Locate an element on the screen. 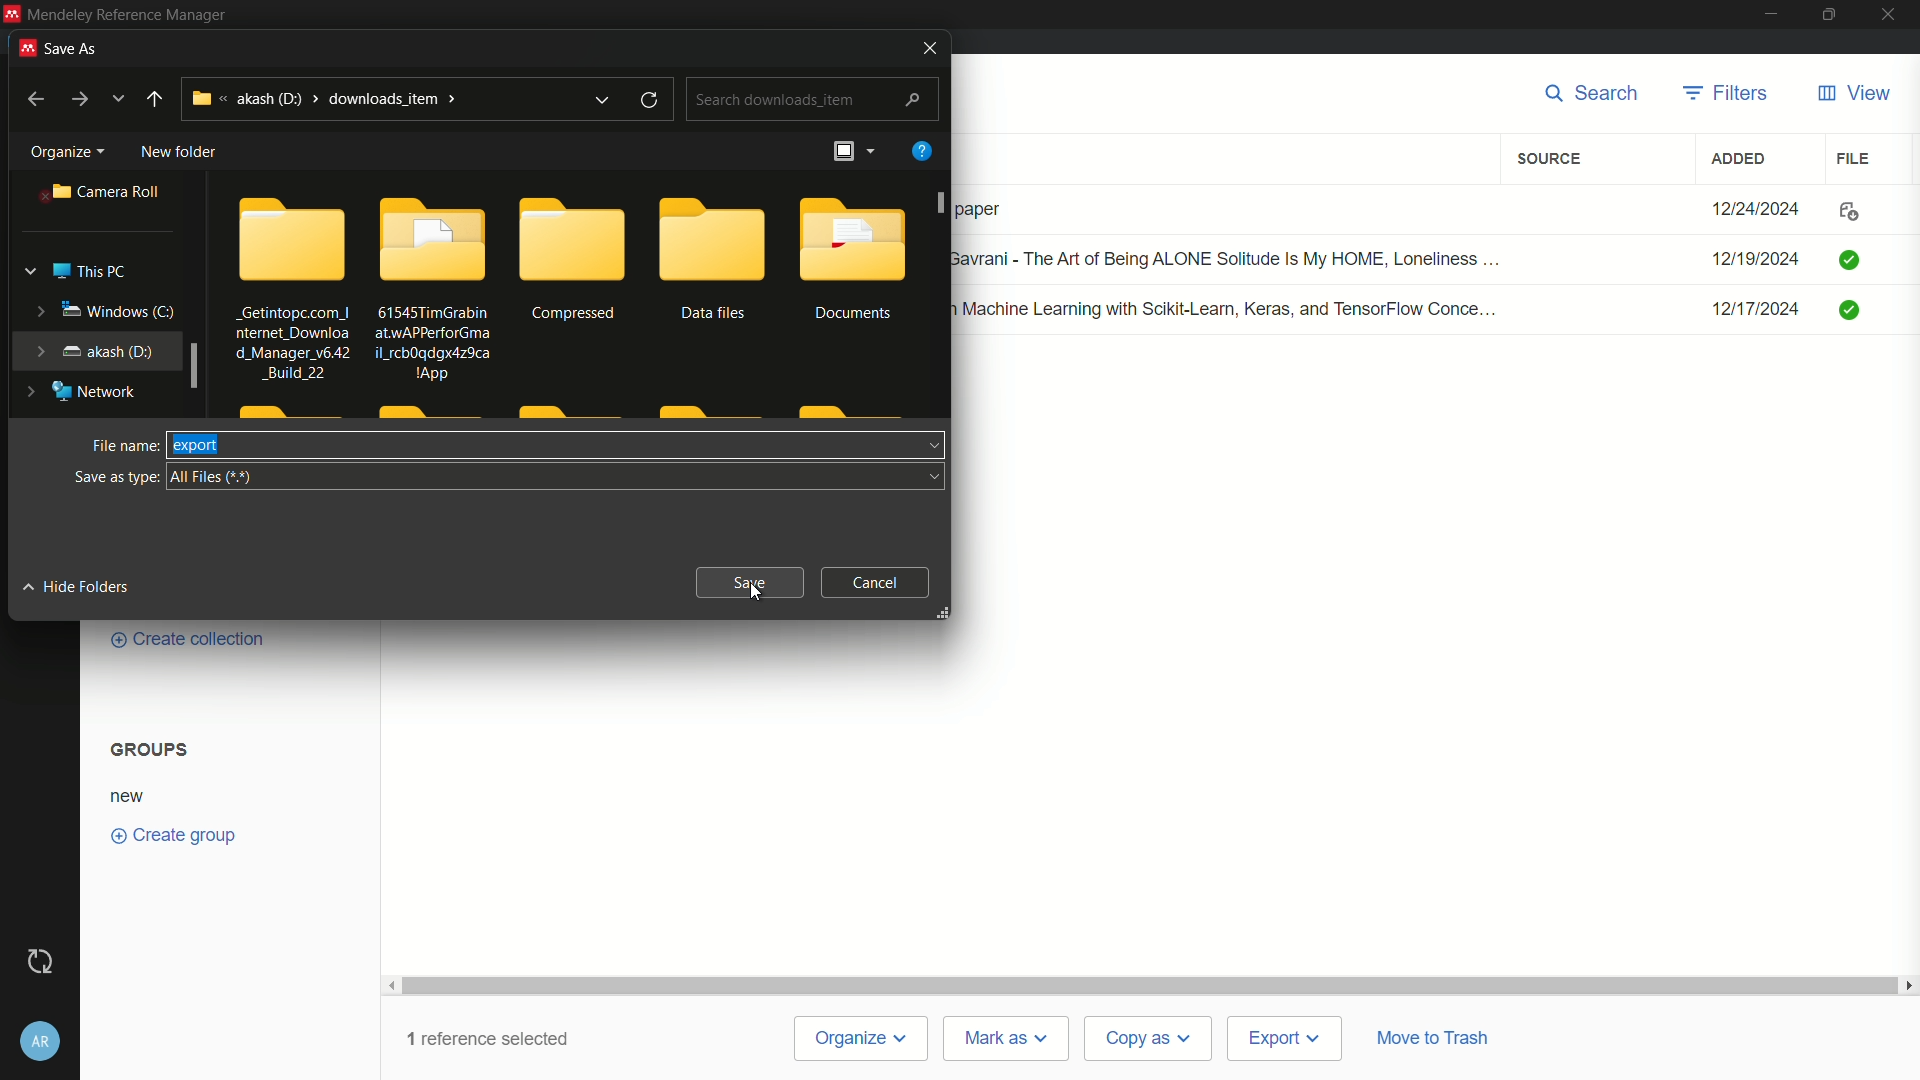 The width and height of the screenshot is (1920, 1080). save is located at coordinates (750, 582).